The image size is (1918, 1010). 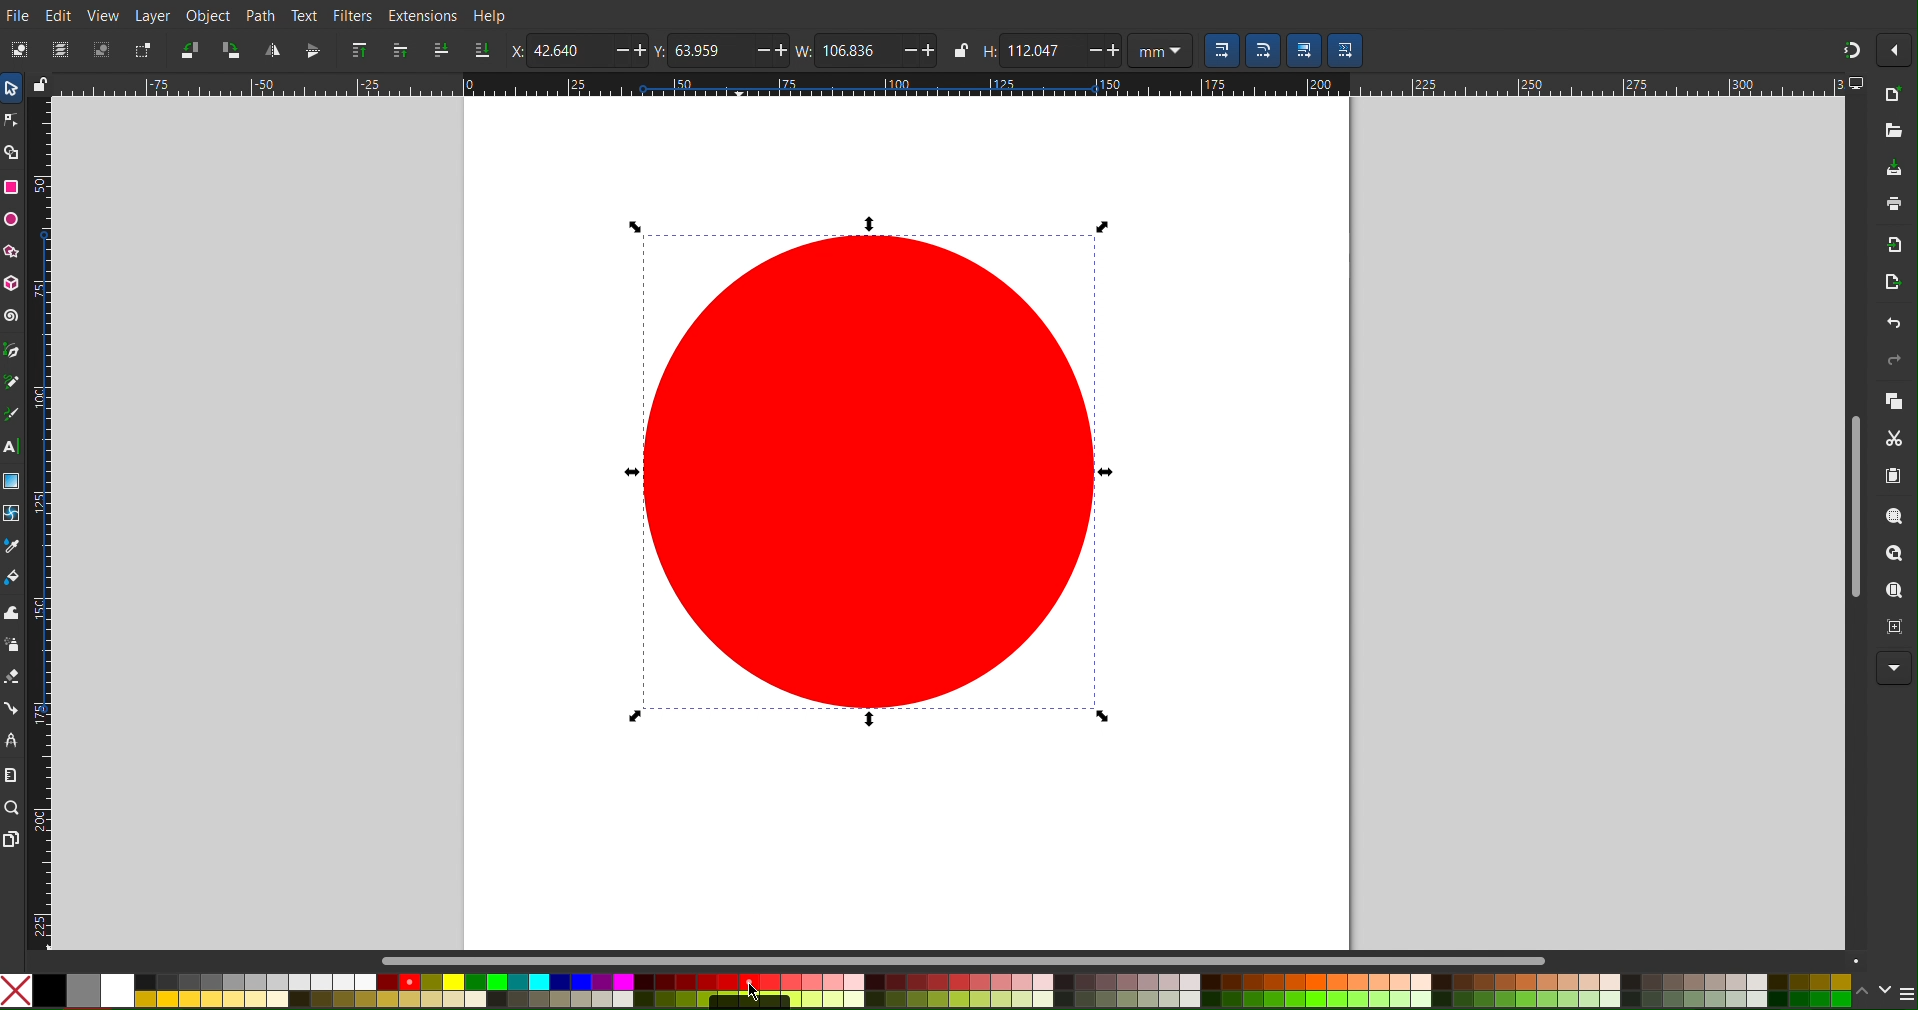 I want to click on File, so click(x=19, y=14).